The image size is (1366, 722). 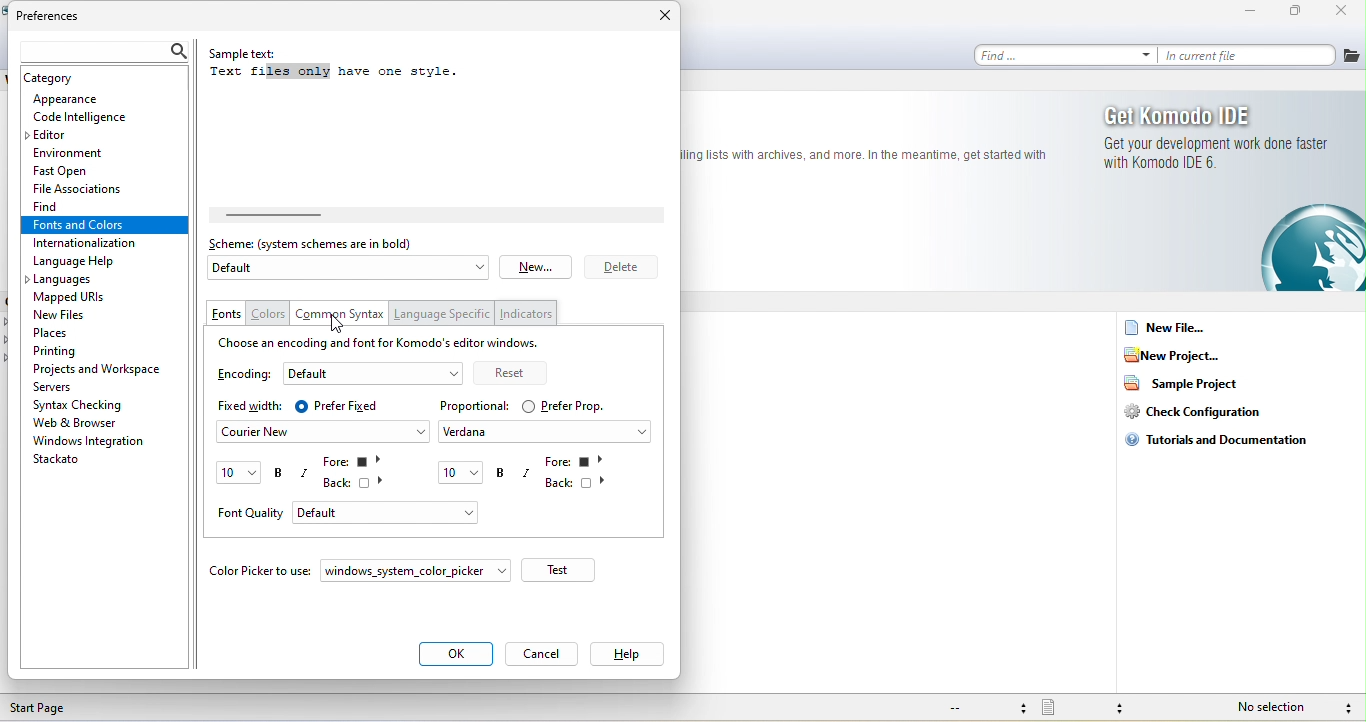 I want to click on default, so click(x=392, y=514).